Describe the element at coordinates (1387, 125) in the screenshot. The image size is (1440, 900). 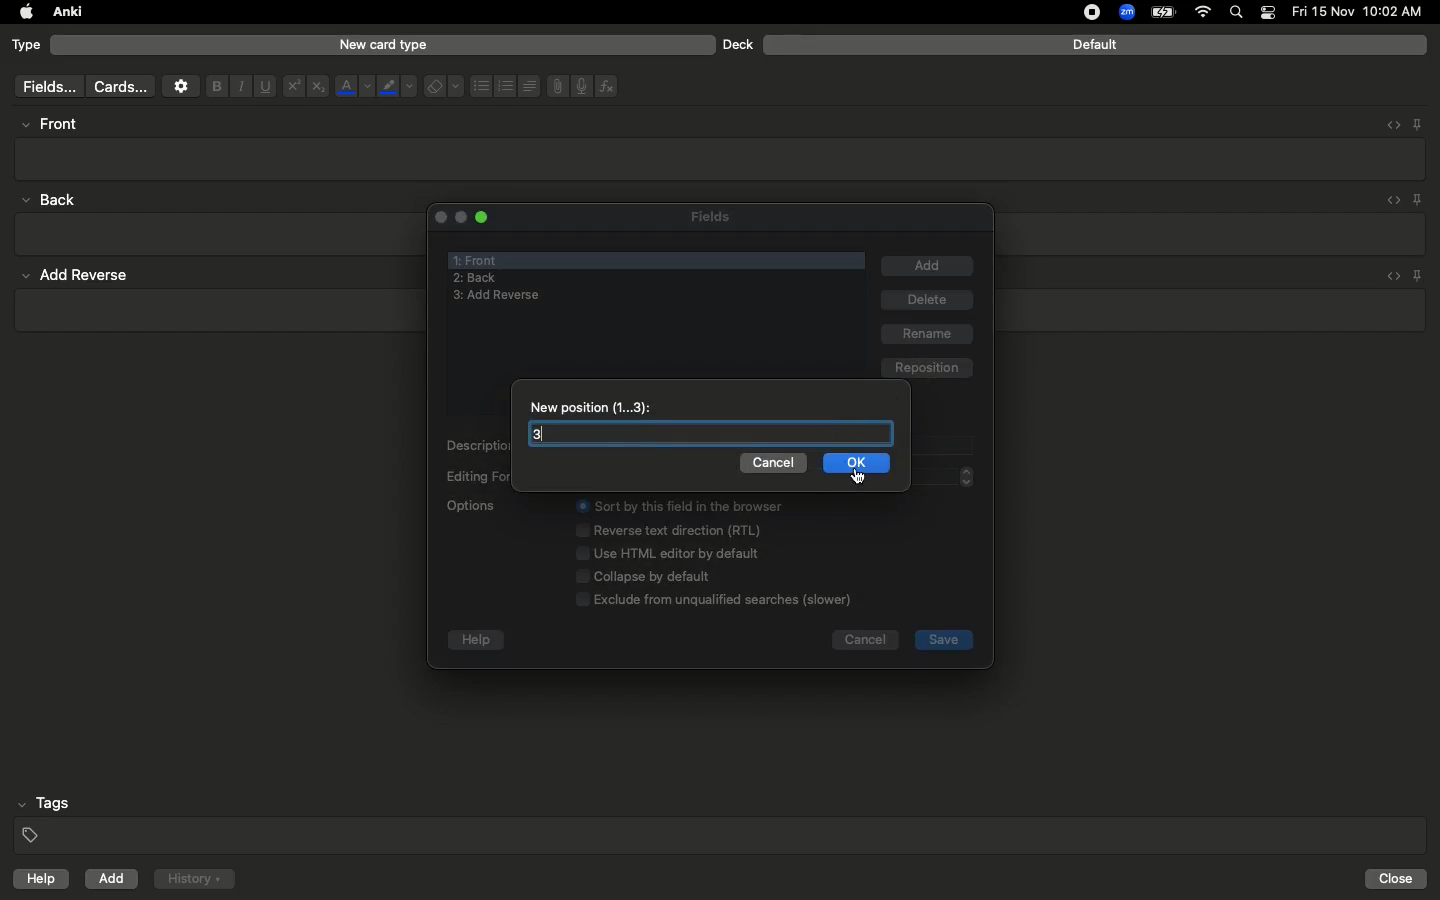
I see `Embed` at that location.